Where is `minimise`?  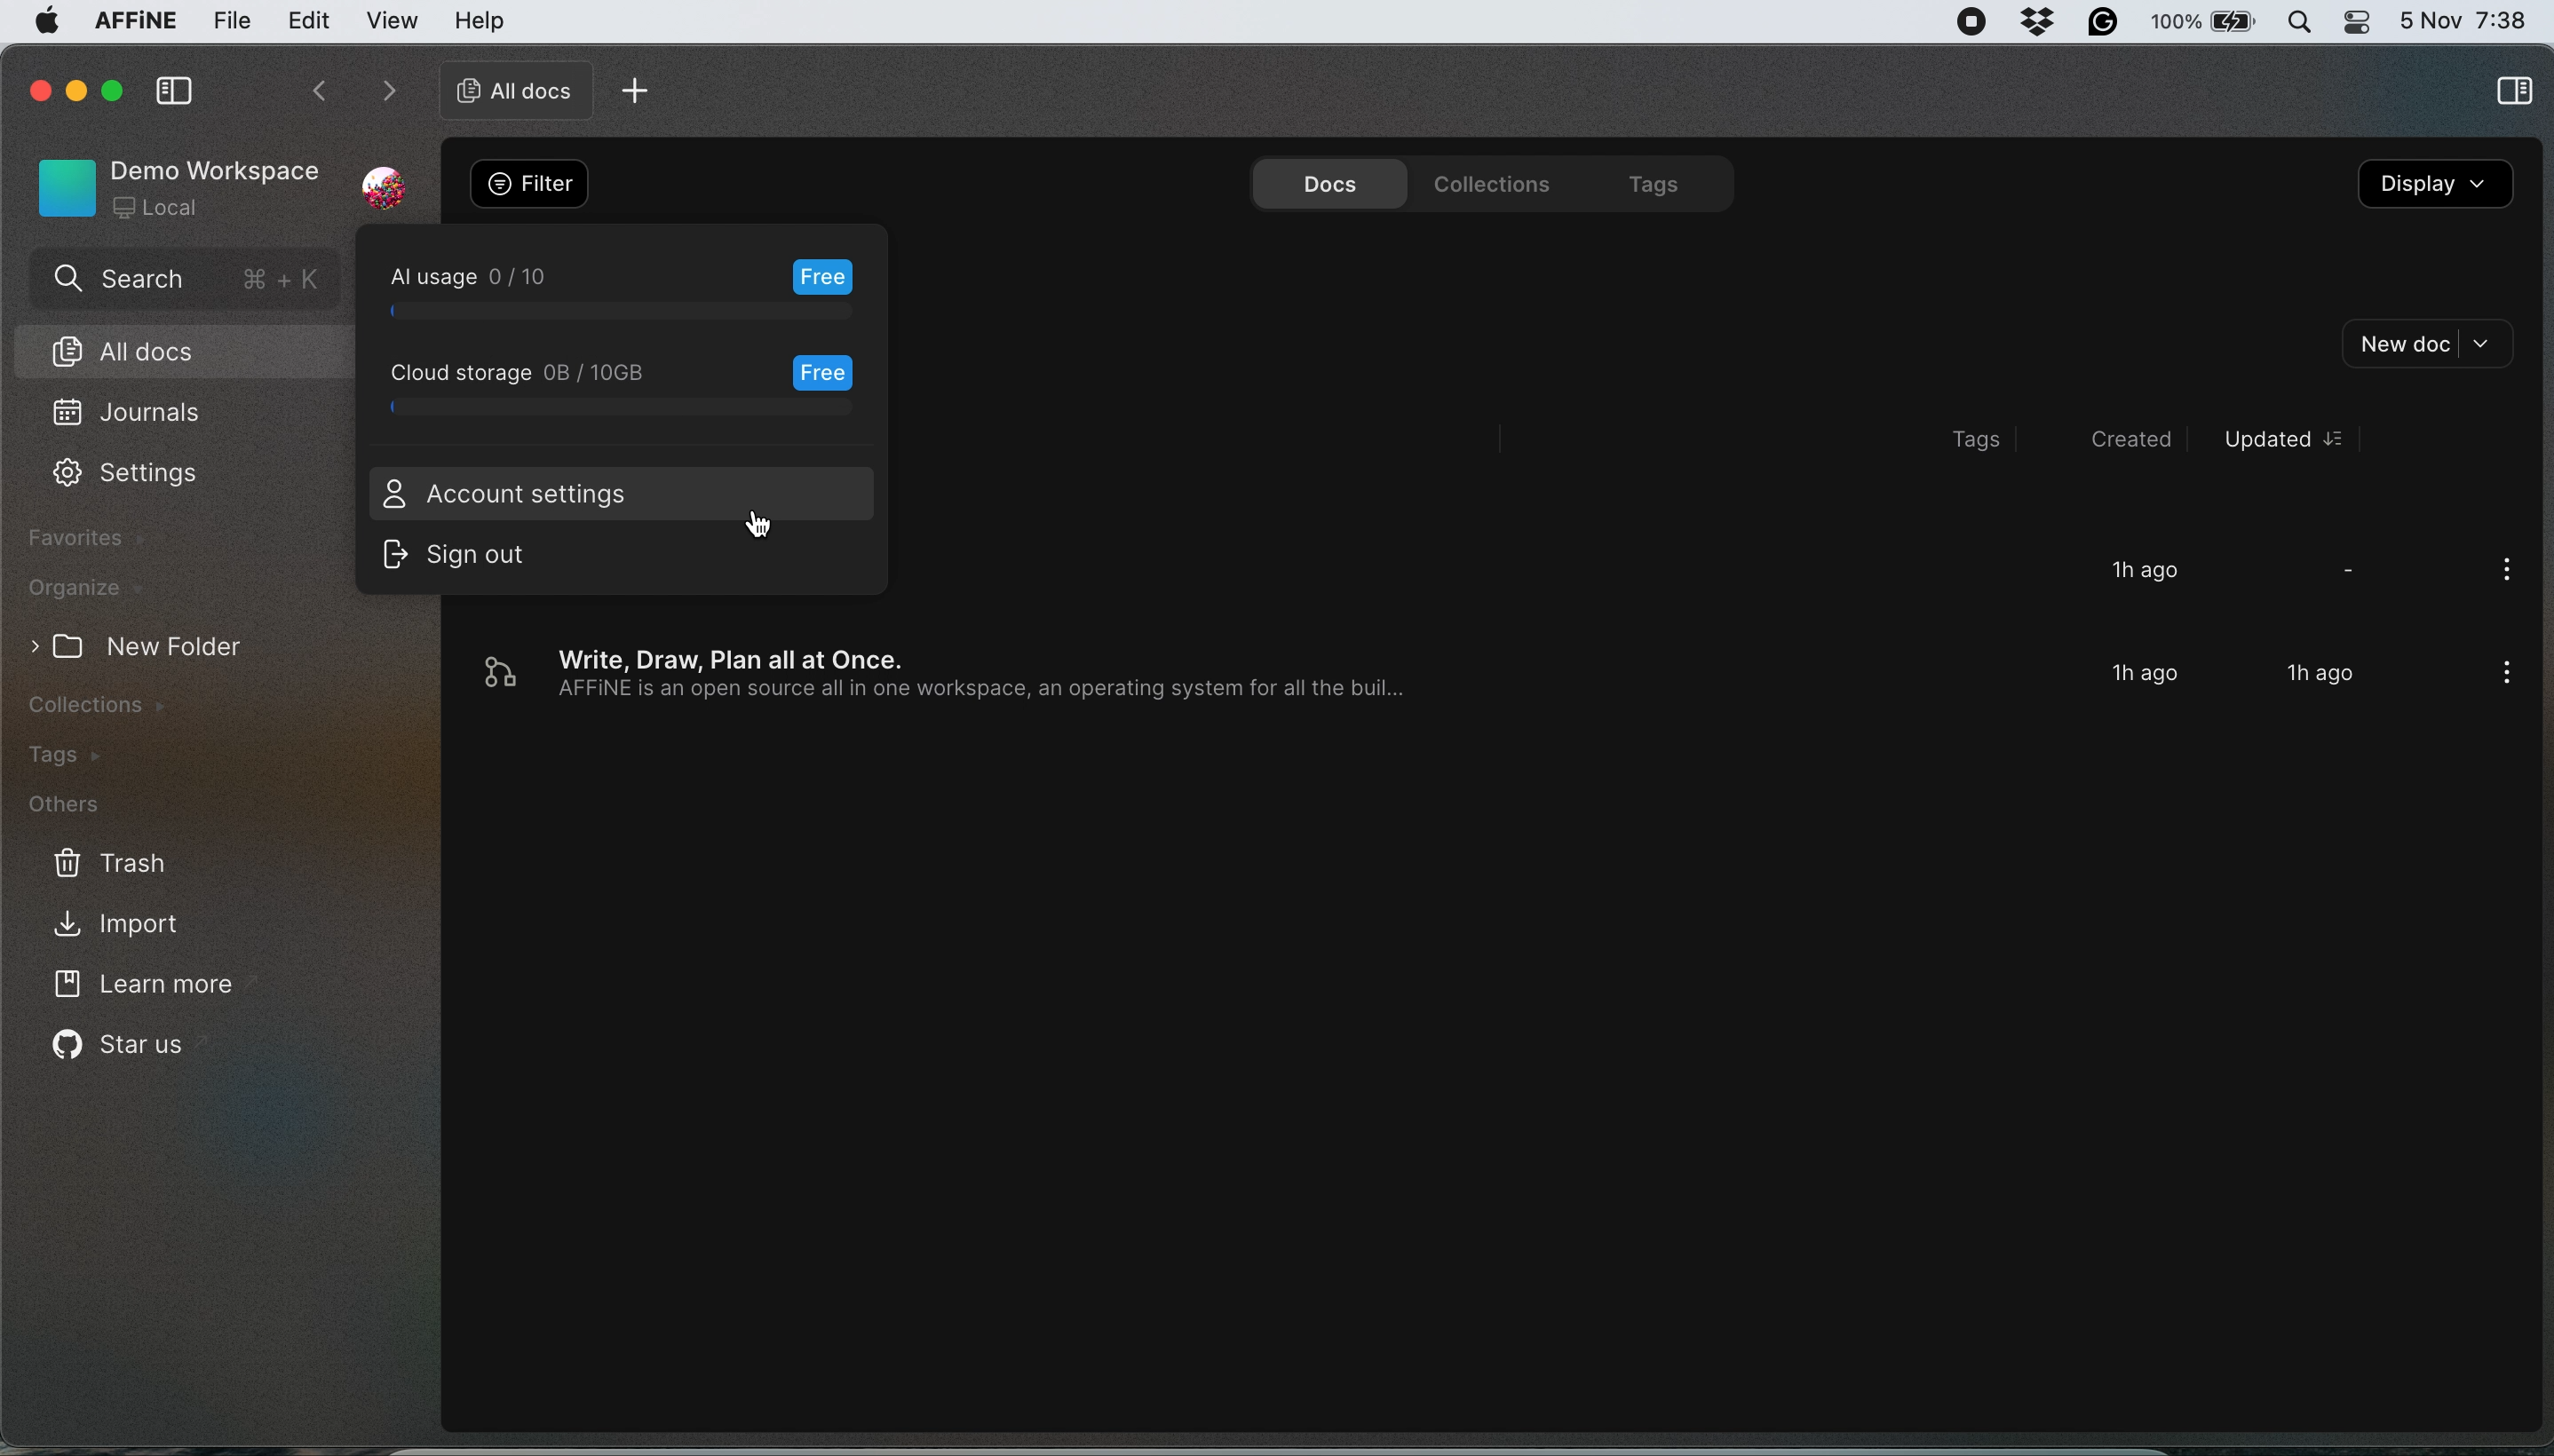 minimise is located at coordinates (76, 86).